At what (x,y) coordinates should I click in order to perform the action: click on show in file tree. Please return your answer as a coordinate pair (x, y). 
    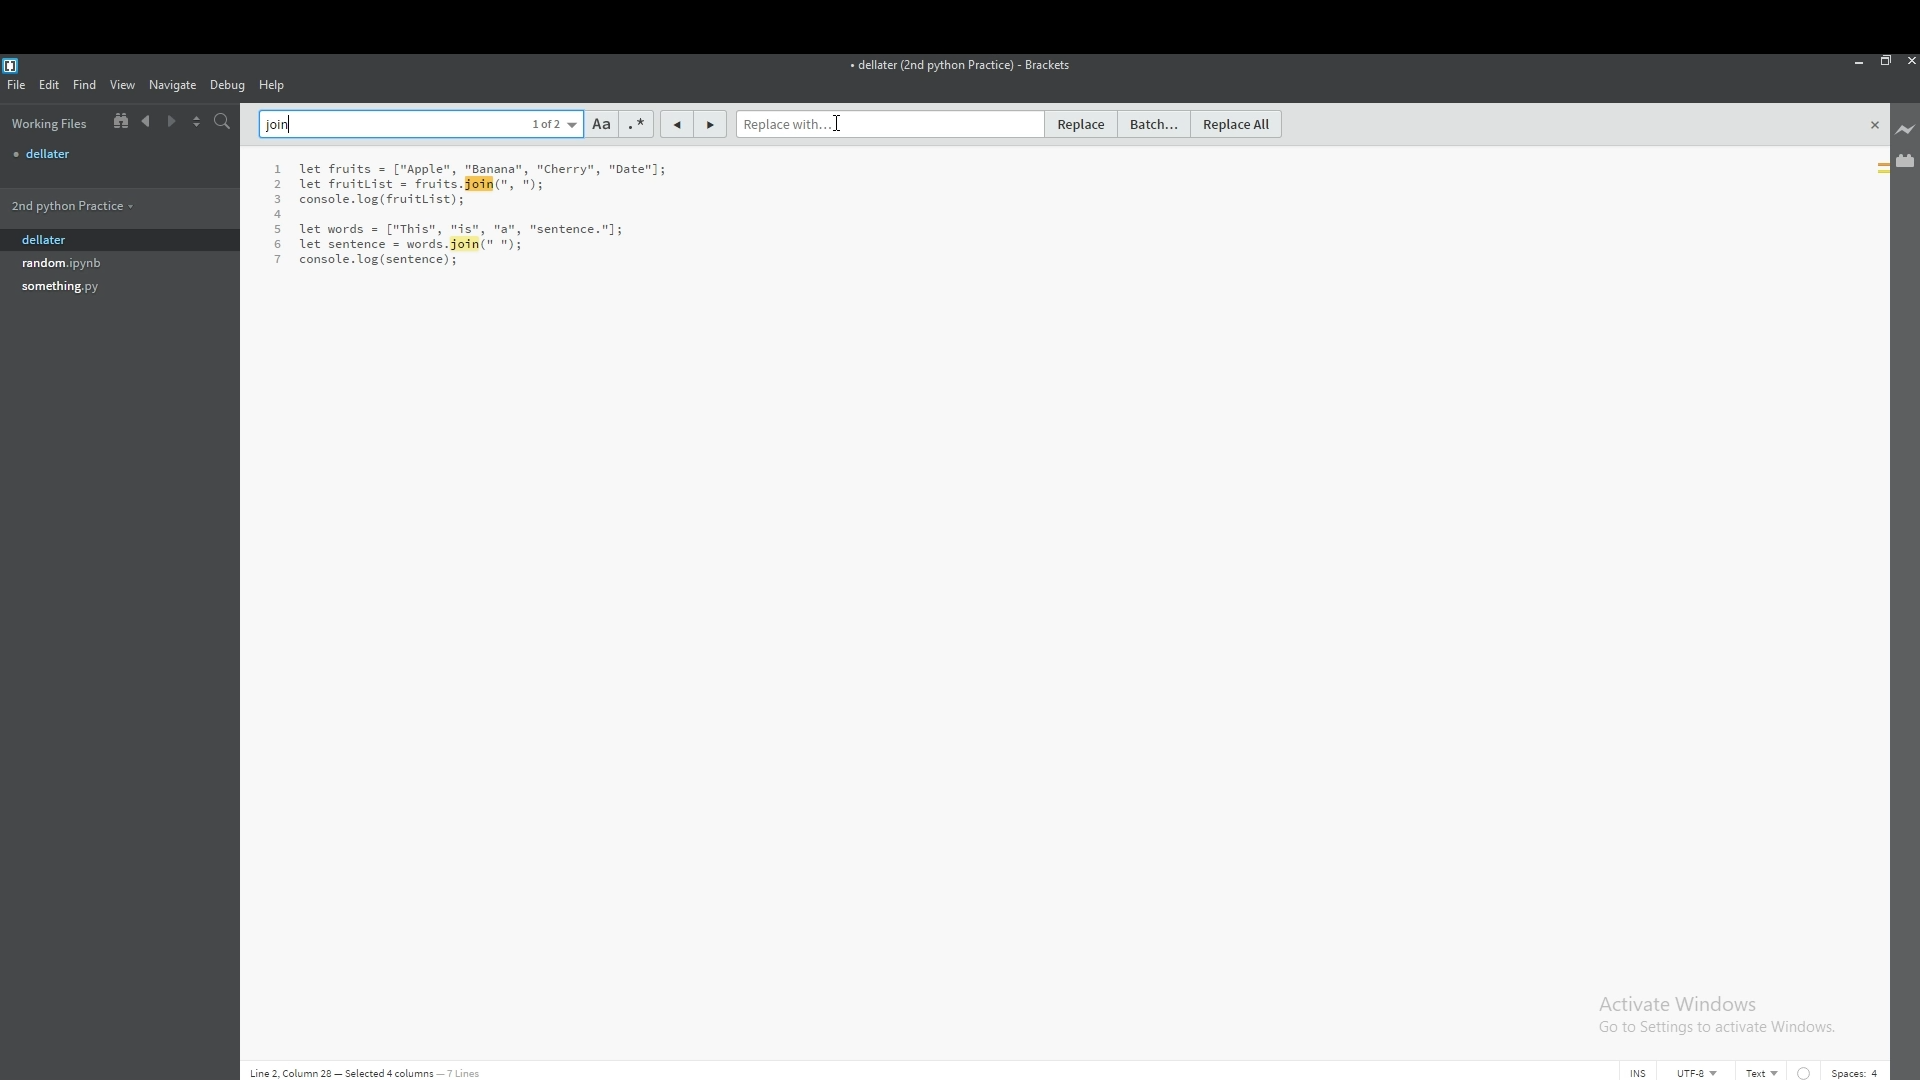
    Looking at the image, I should click on (117, 122).